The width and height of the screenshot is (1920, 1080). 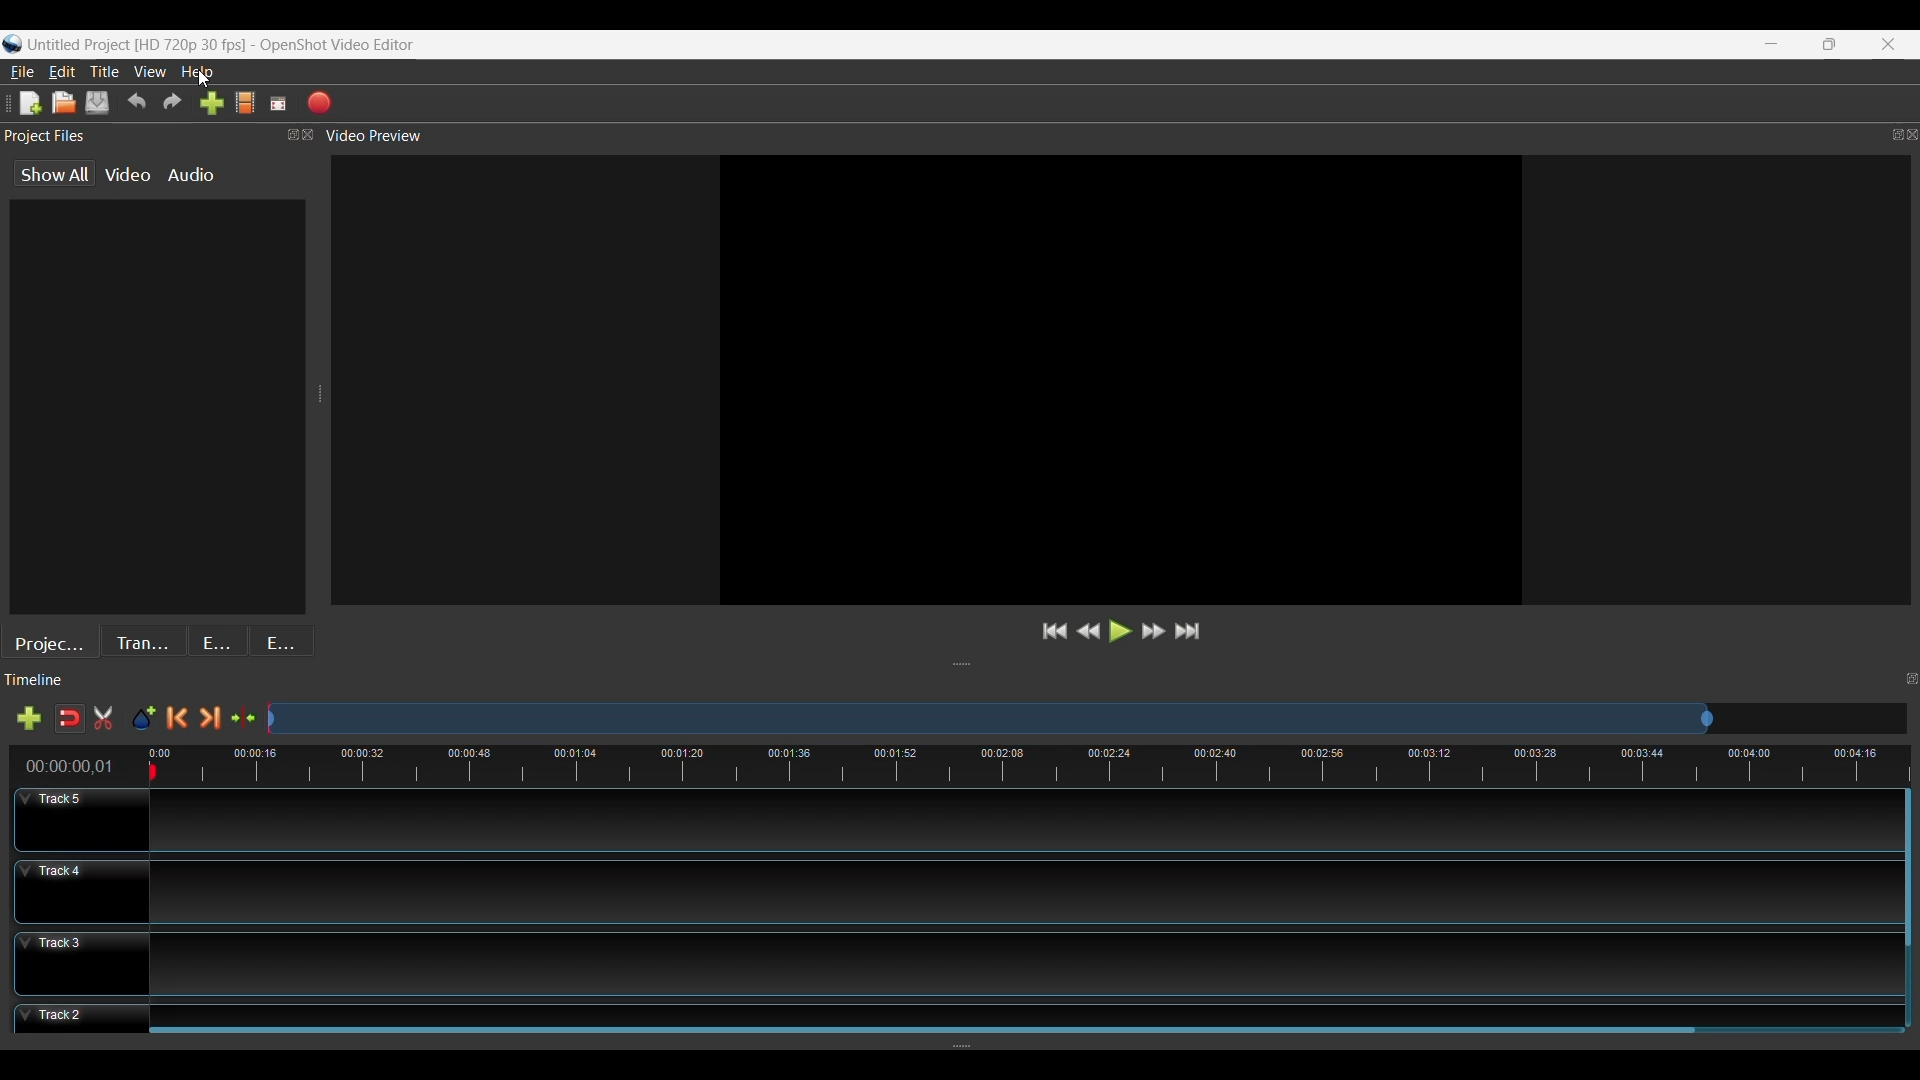 What do you see at coordinates (1771, 44) in the screenshot?
I see `minimize` at bounding box center [1771, 44].